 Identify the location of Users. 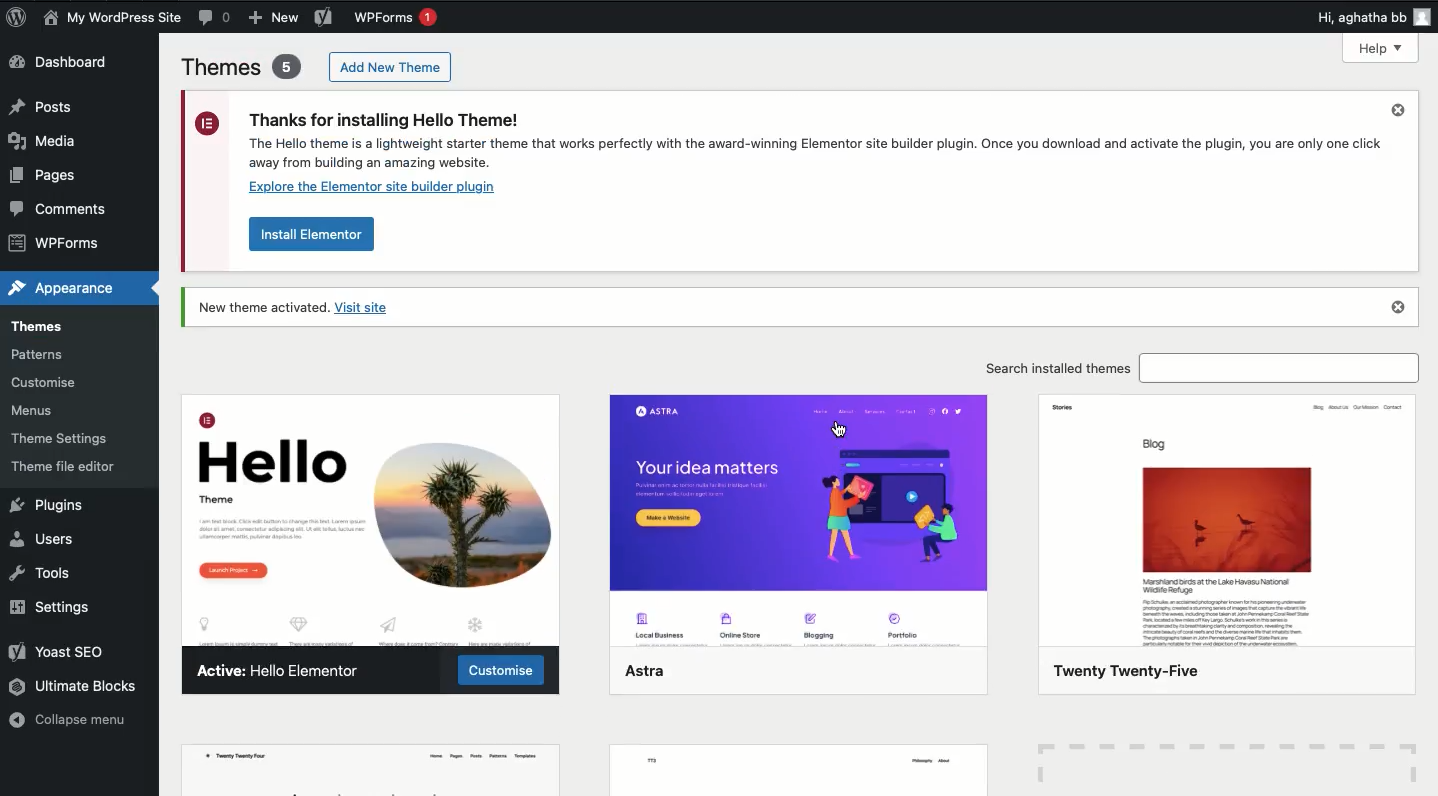
(46, 543).